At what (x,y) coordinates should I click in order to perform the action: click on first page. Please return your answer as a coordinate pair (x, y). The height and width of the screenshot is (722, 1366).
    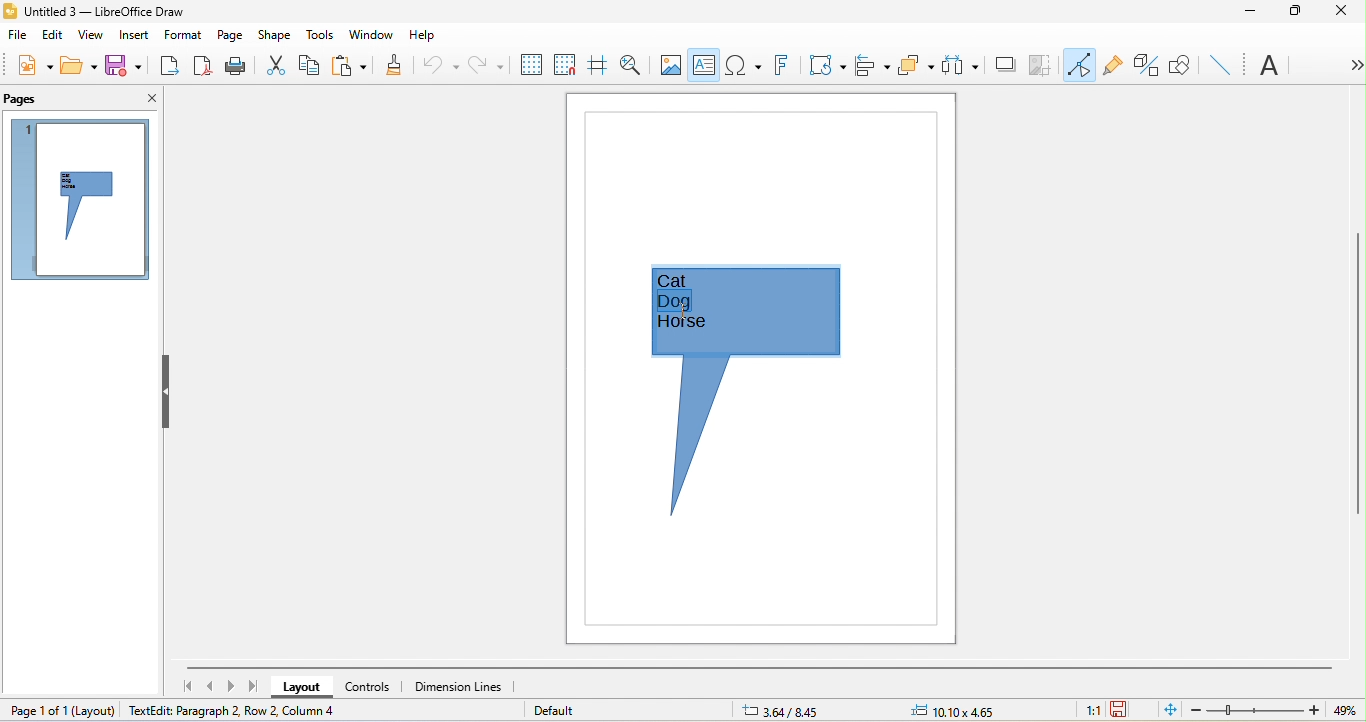
    Looking at the image, I should click on (190, 686).